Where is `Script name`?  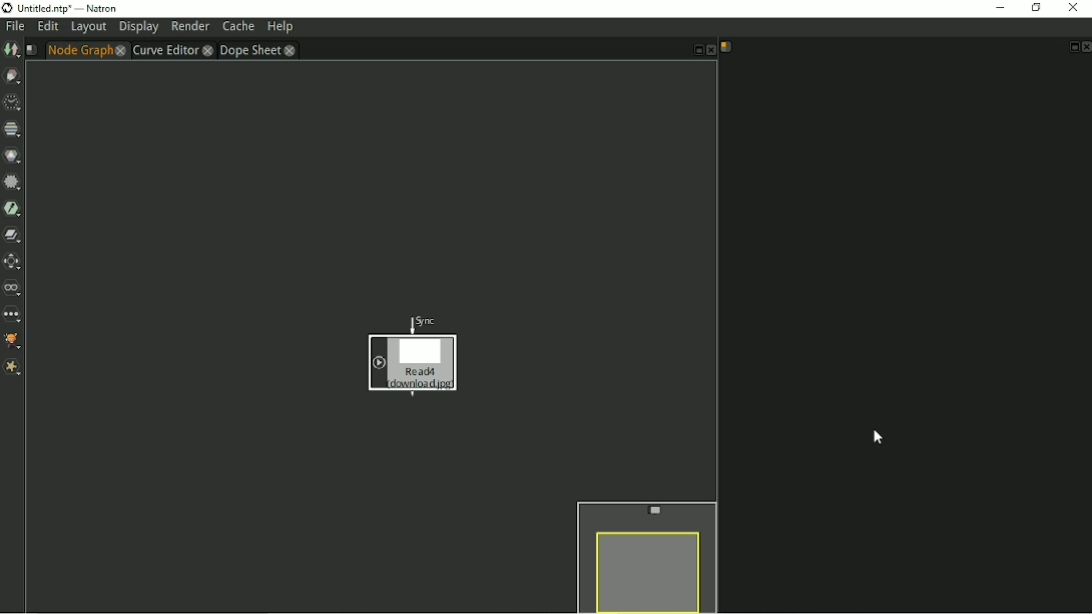
Script name is located at coordinates (726, 47).